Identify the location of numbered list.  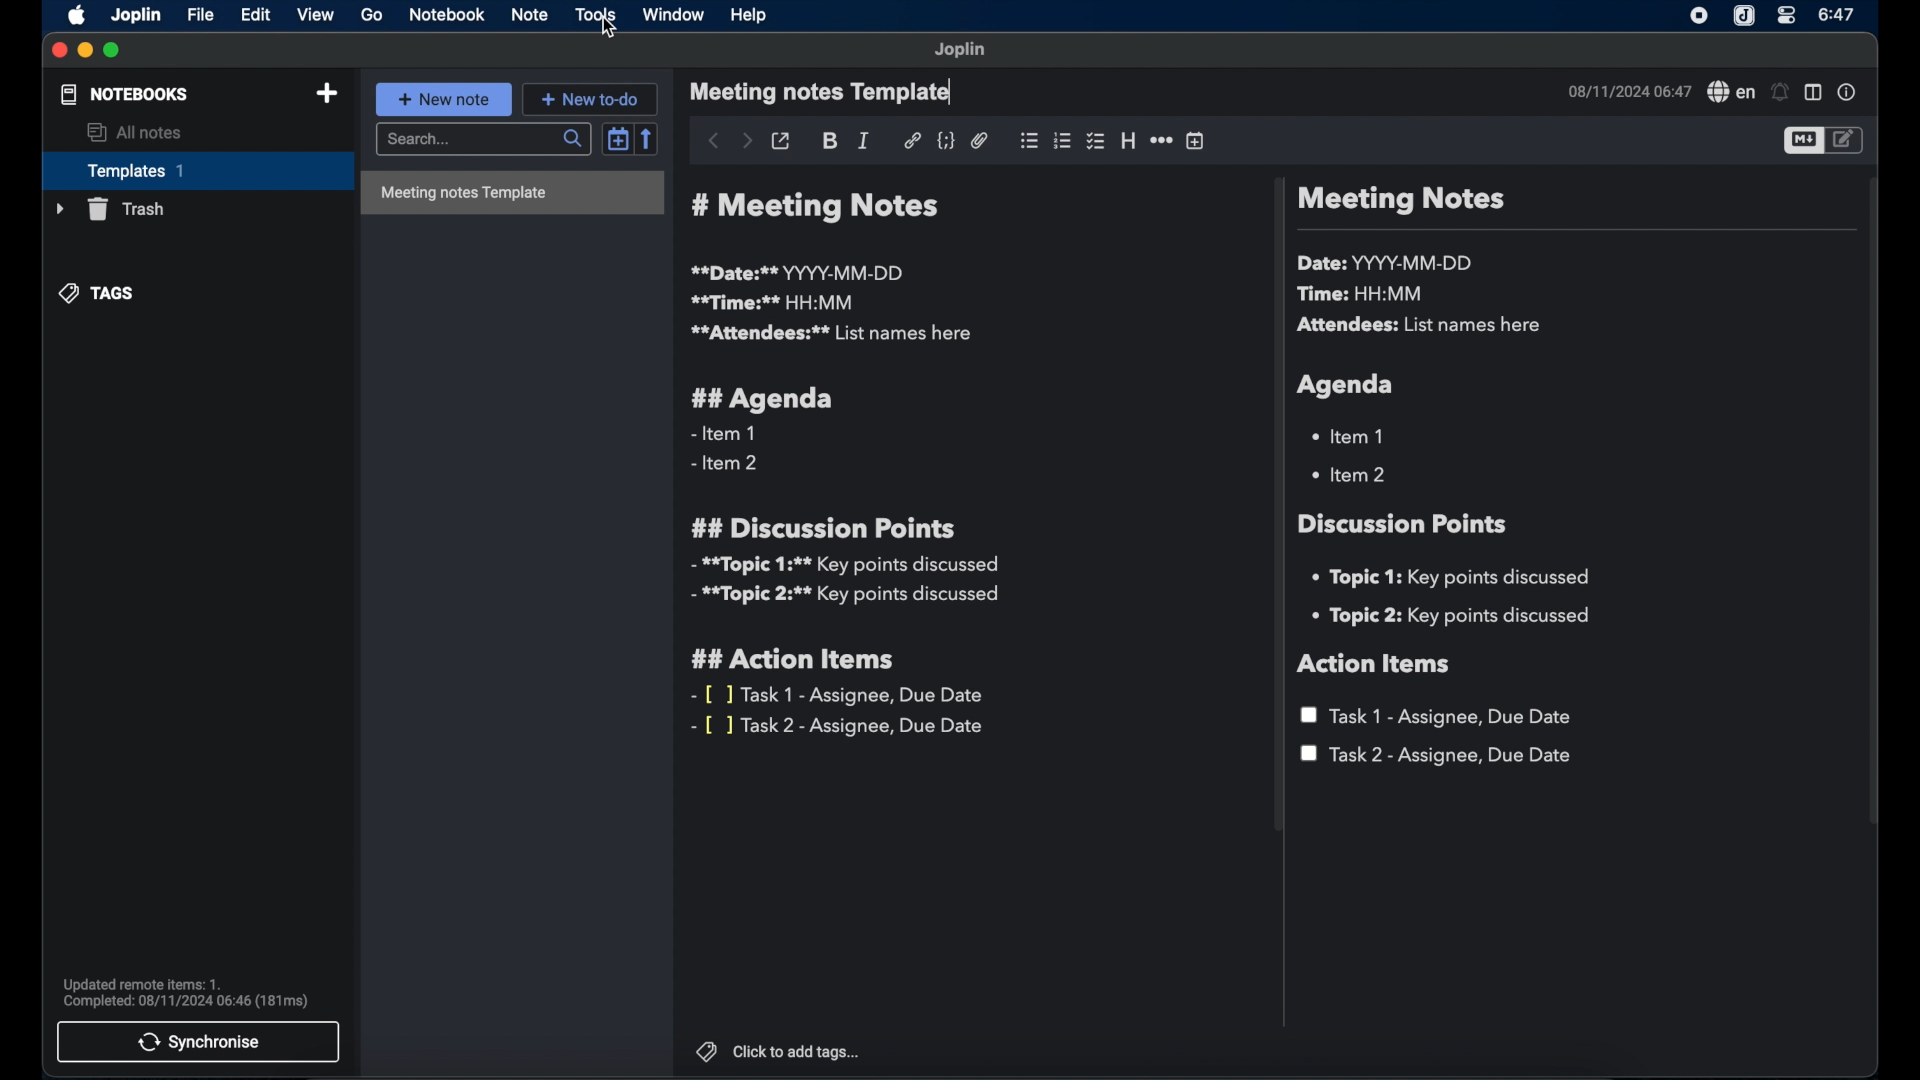
(1062, 141).